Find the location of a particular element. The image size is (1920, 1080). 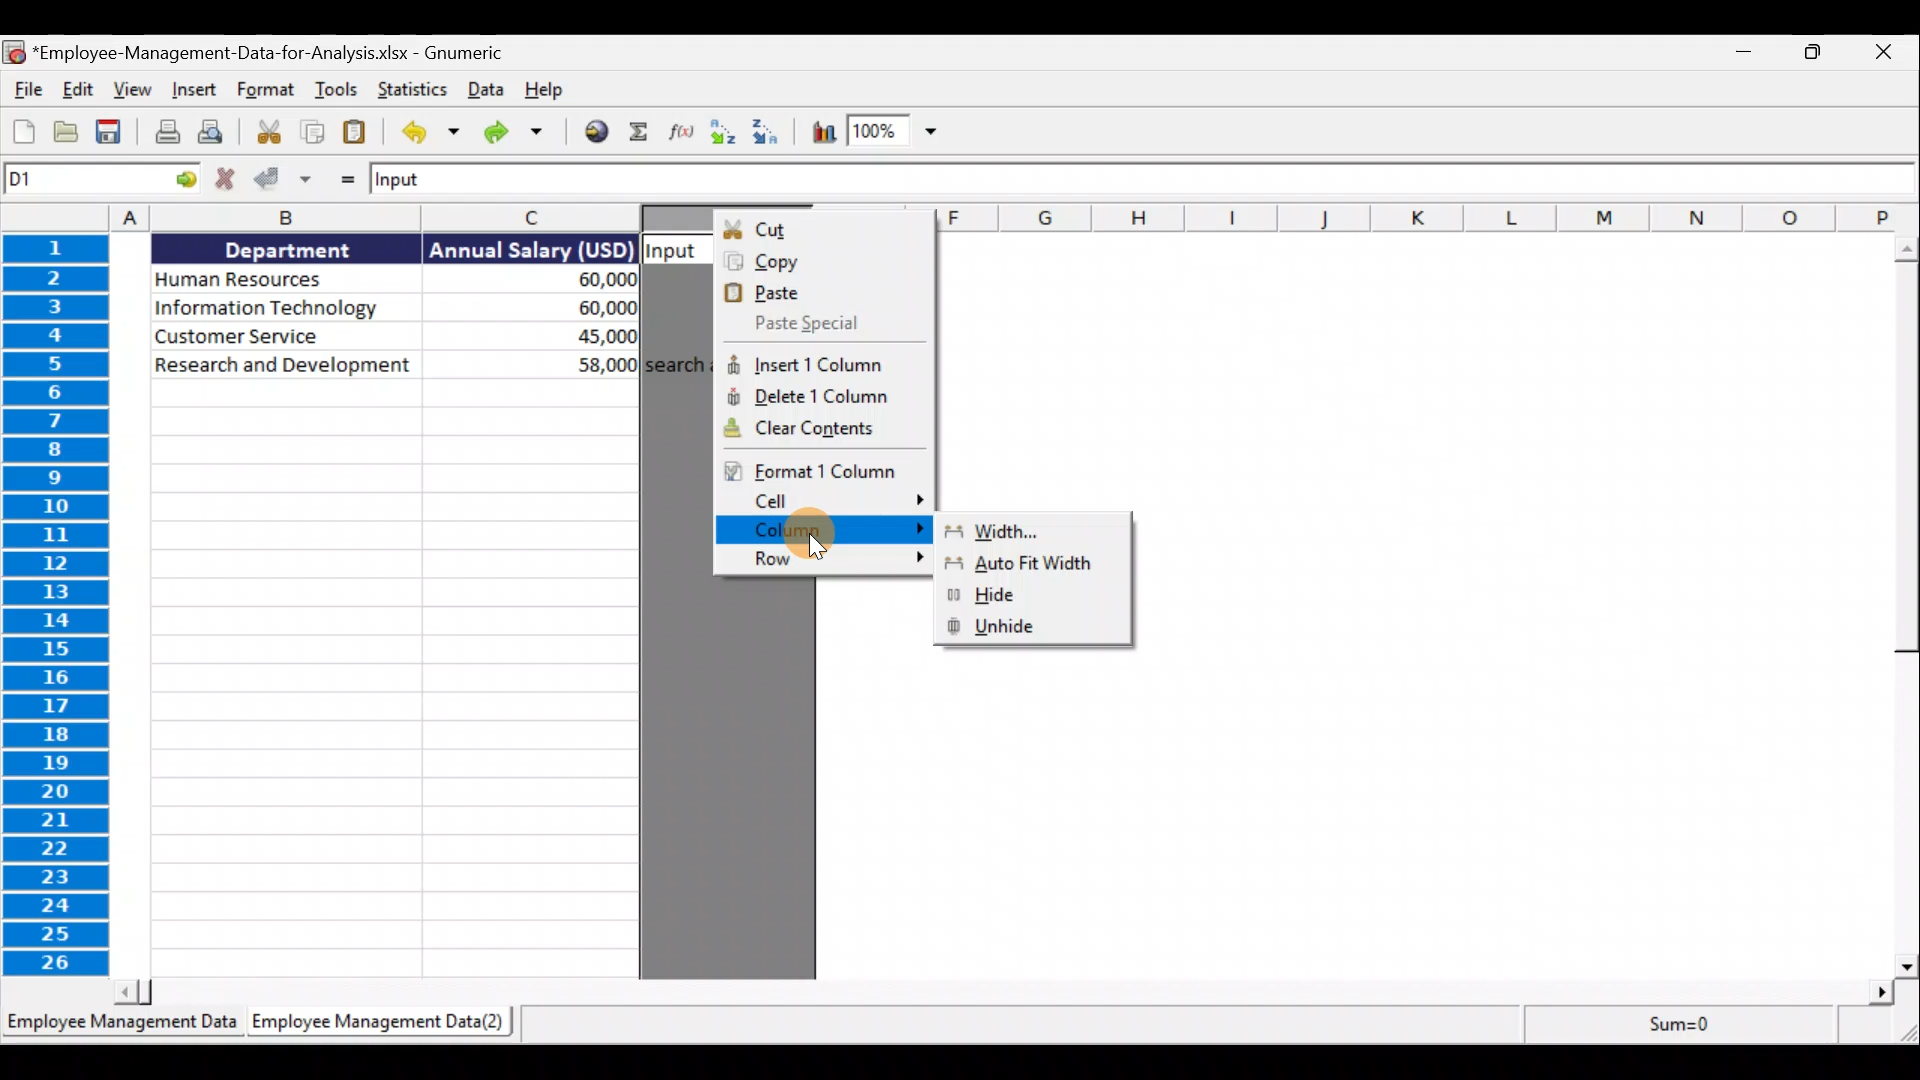

rows is located at coordinates (52, 604).